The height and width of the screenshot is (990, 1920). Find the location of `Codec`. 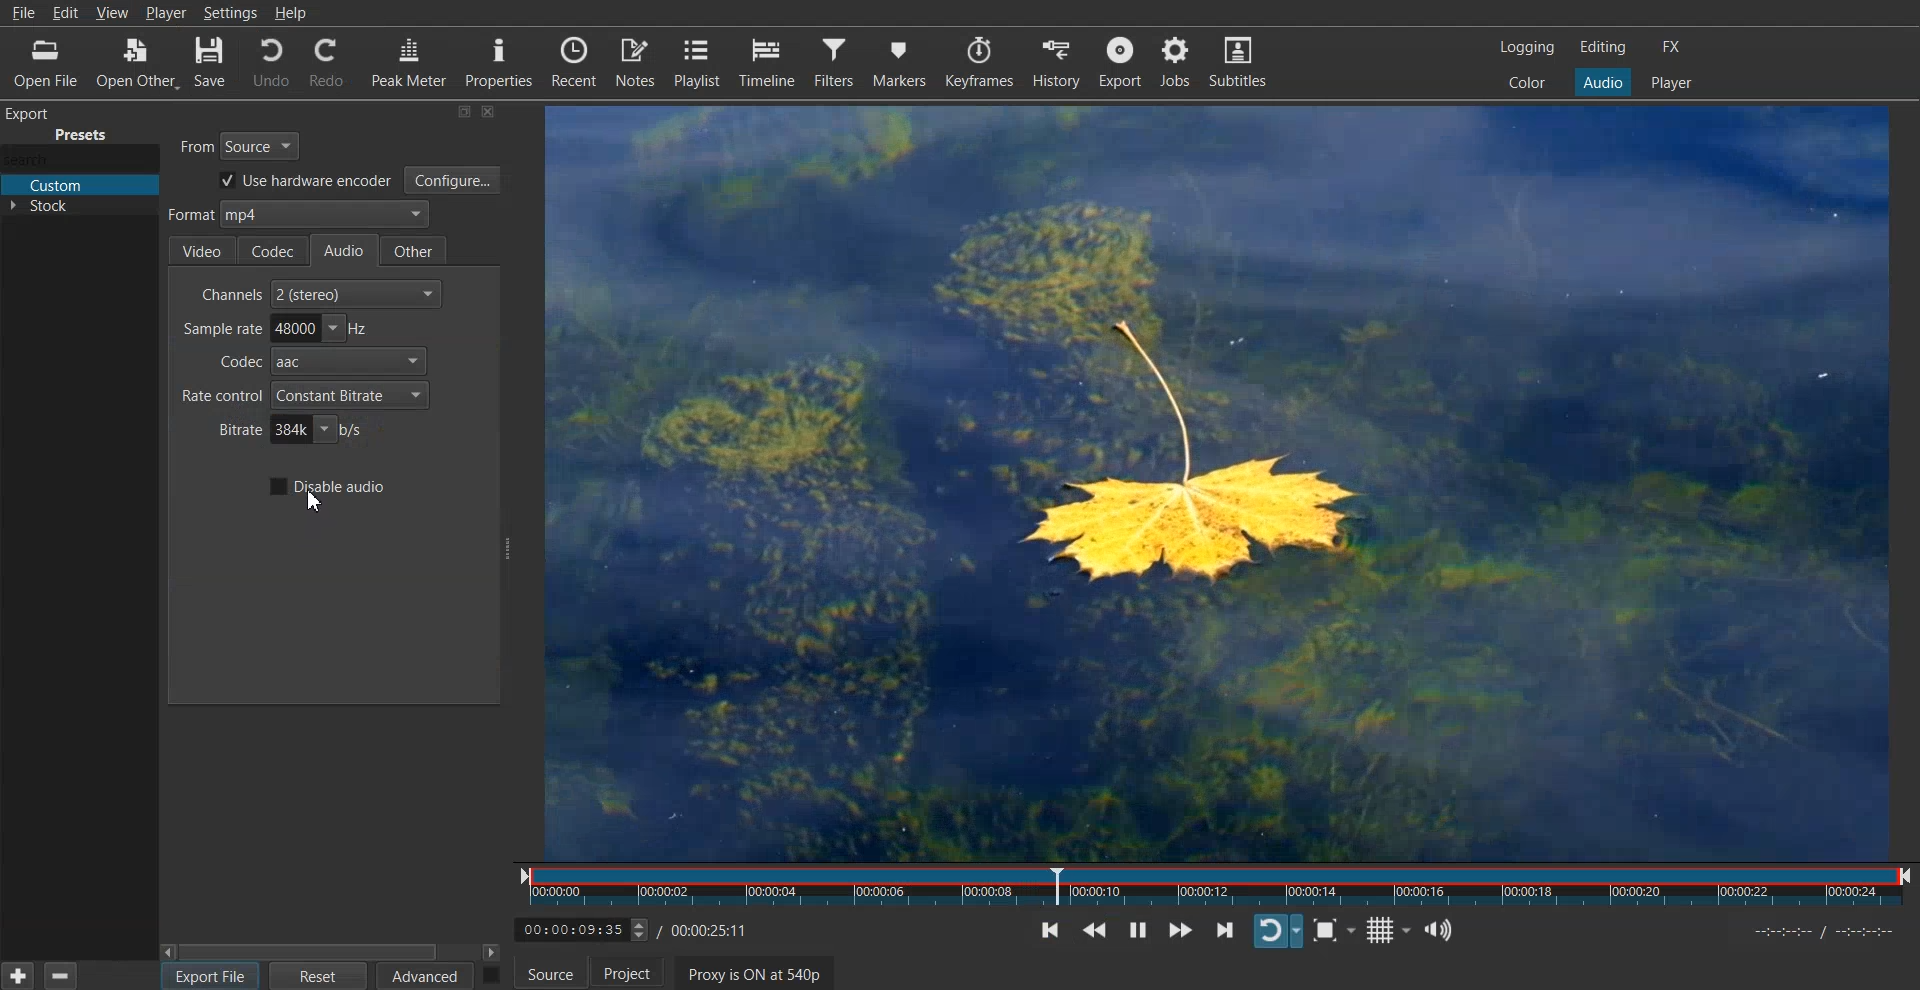

Codec is located at coordinates (274, 249).